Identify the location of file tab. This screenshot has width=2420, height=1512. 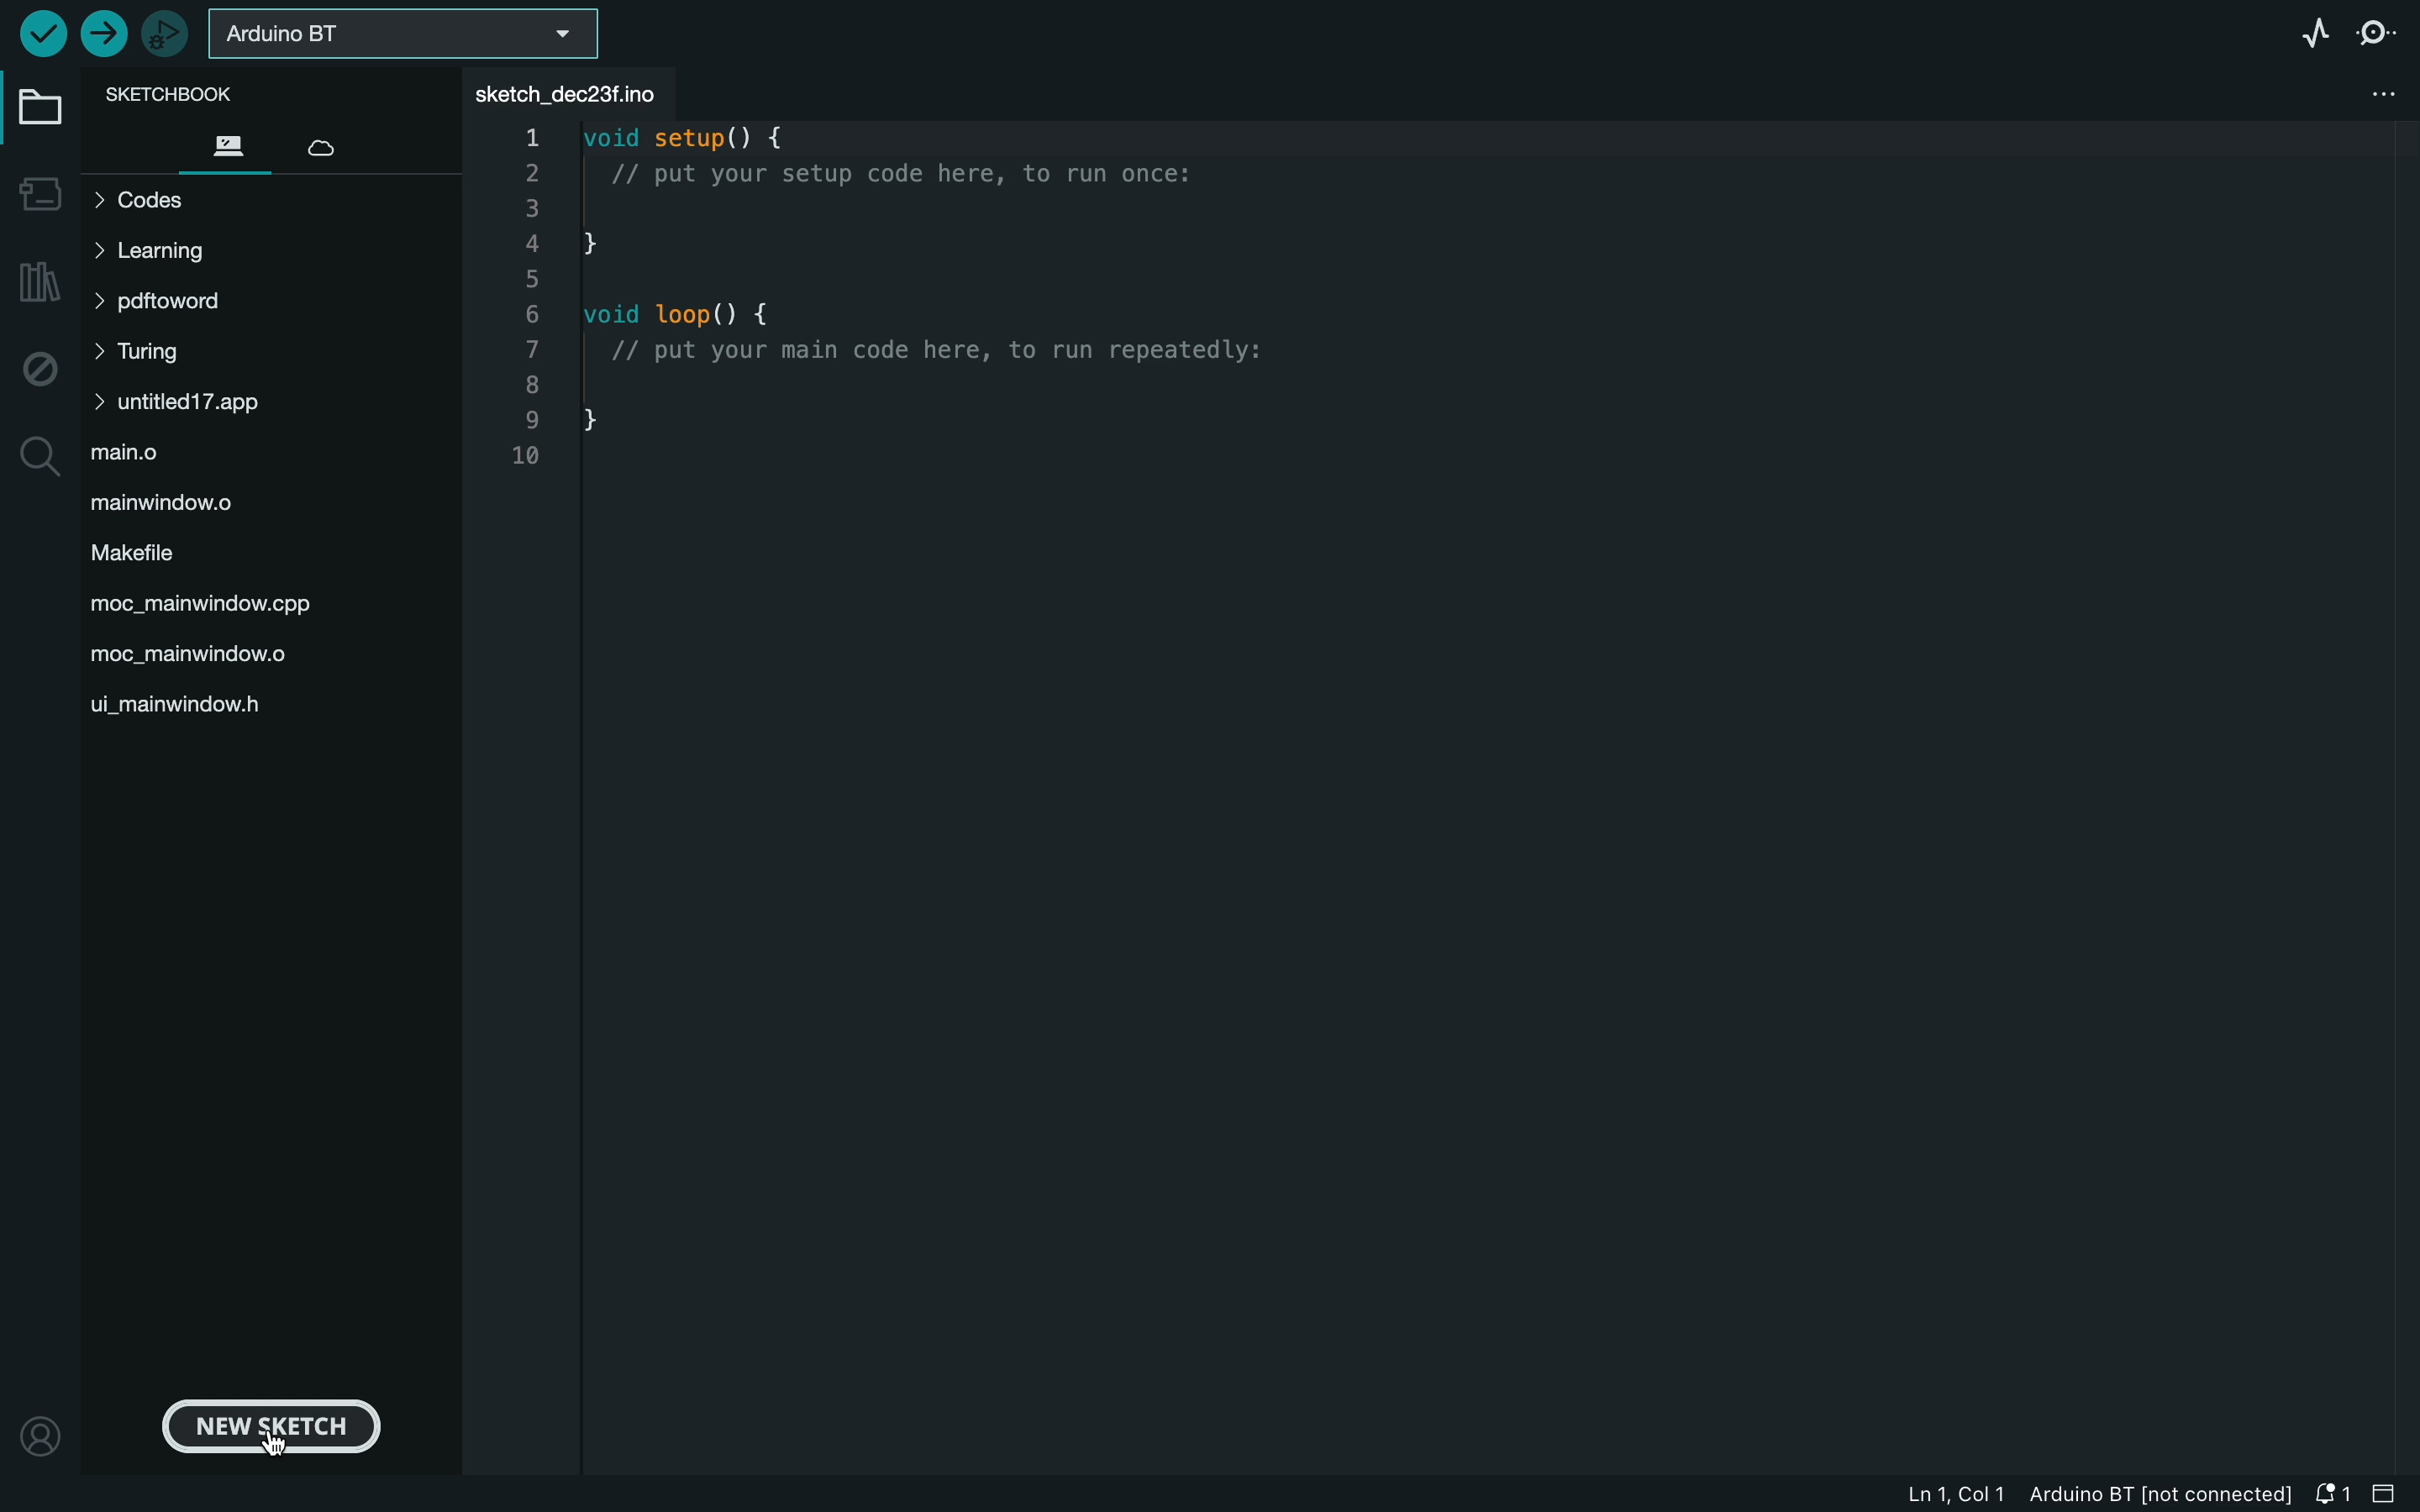
(583, 94).